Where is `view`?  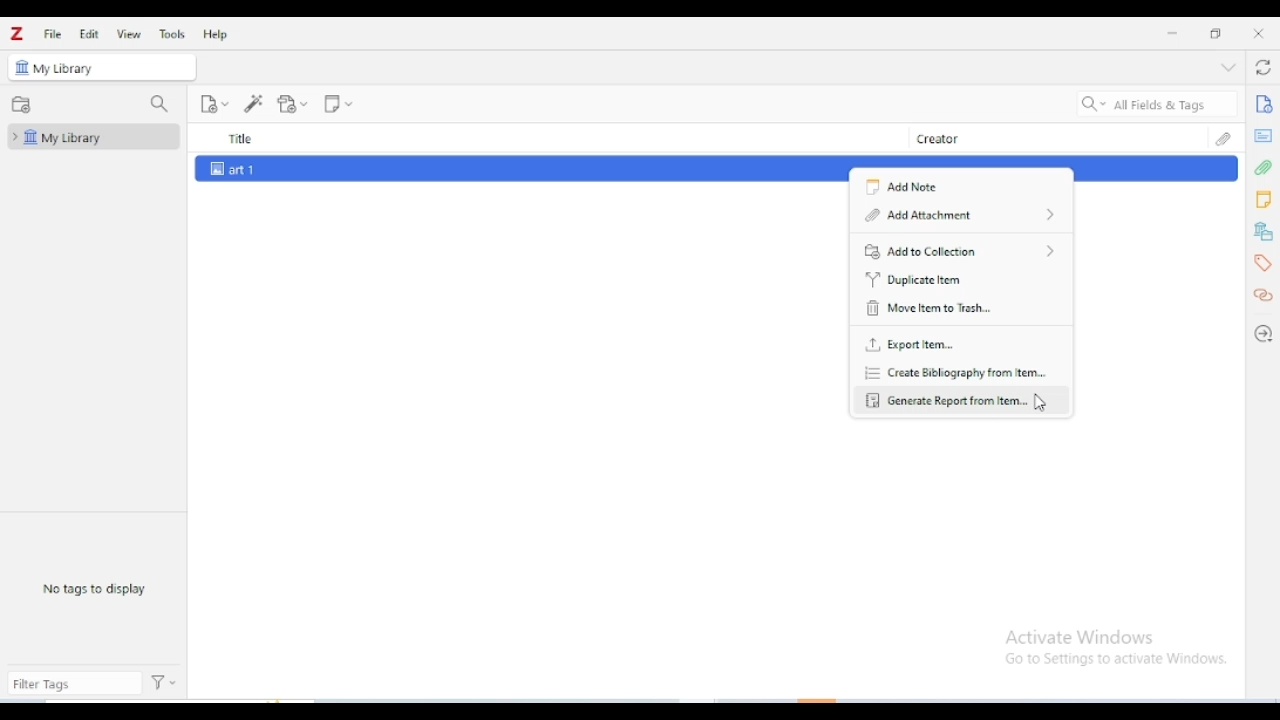 view is located at coordinates (128, 34).